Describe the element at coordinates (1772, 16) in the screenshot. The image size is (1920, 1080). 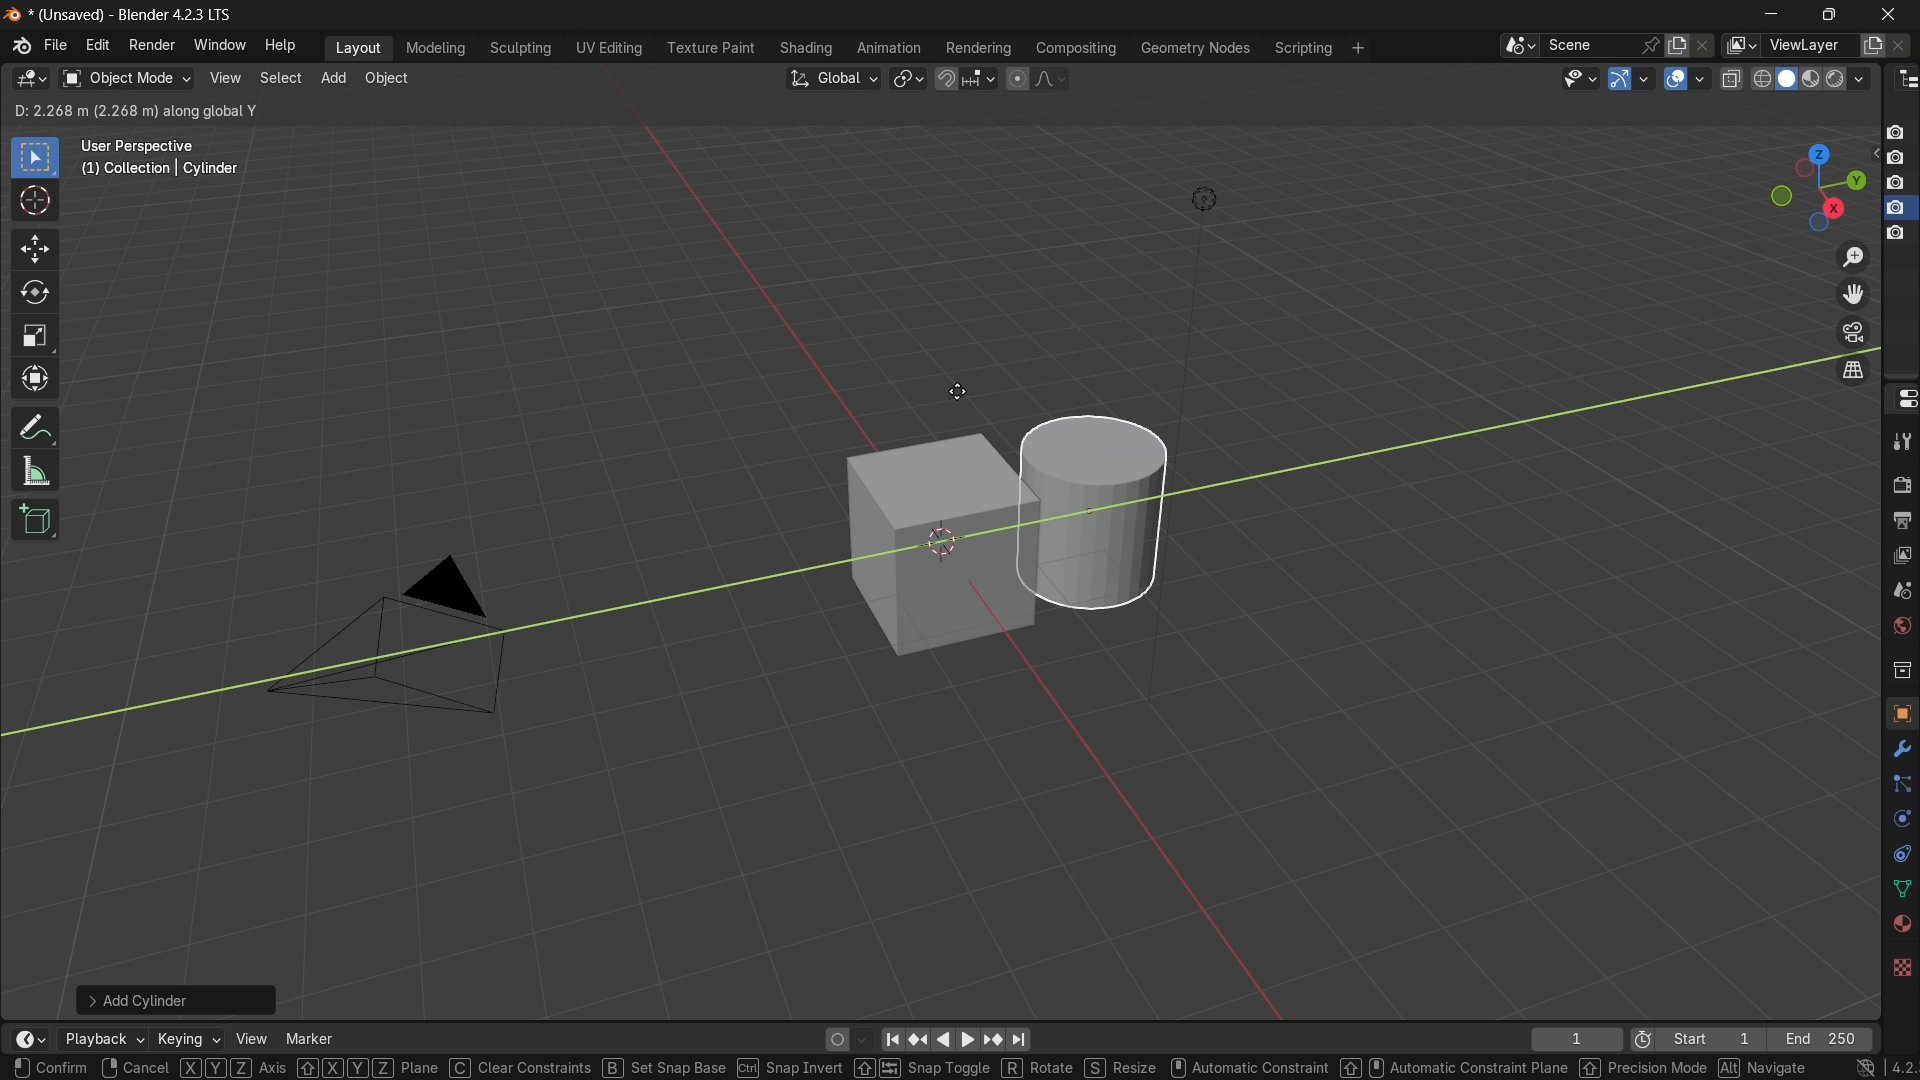
I see `minimize` at that location.